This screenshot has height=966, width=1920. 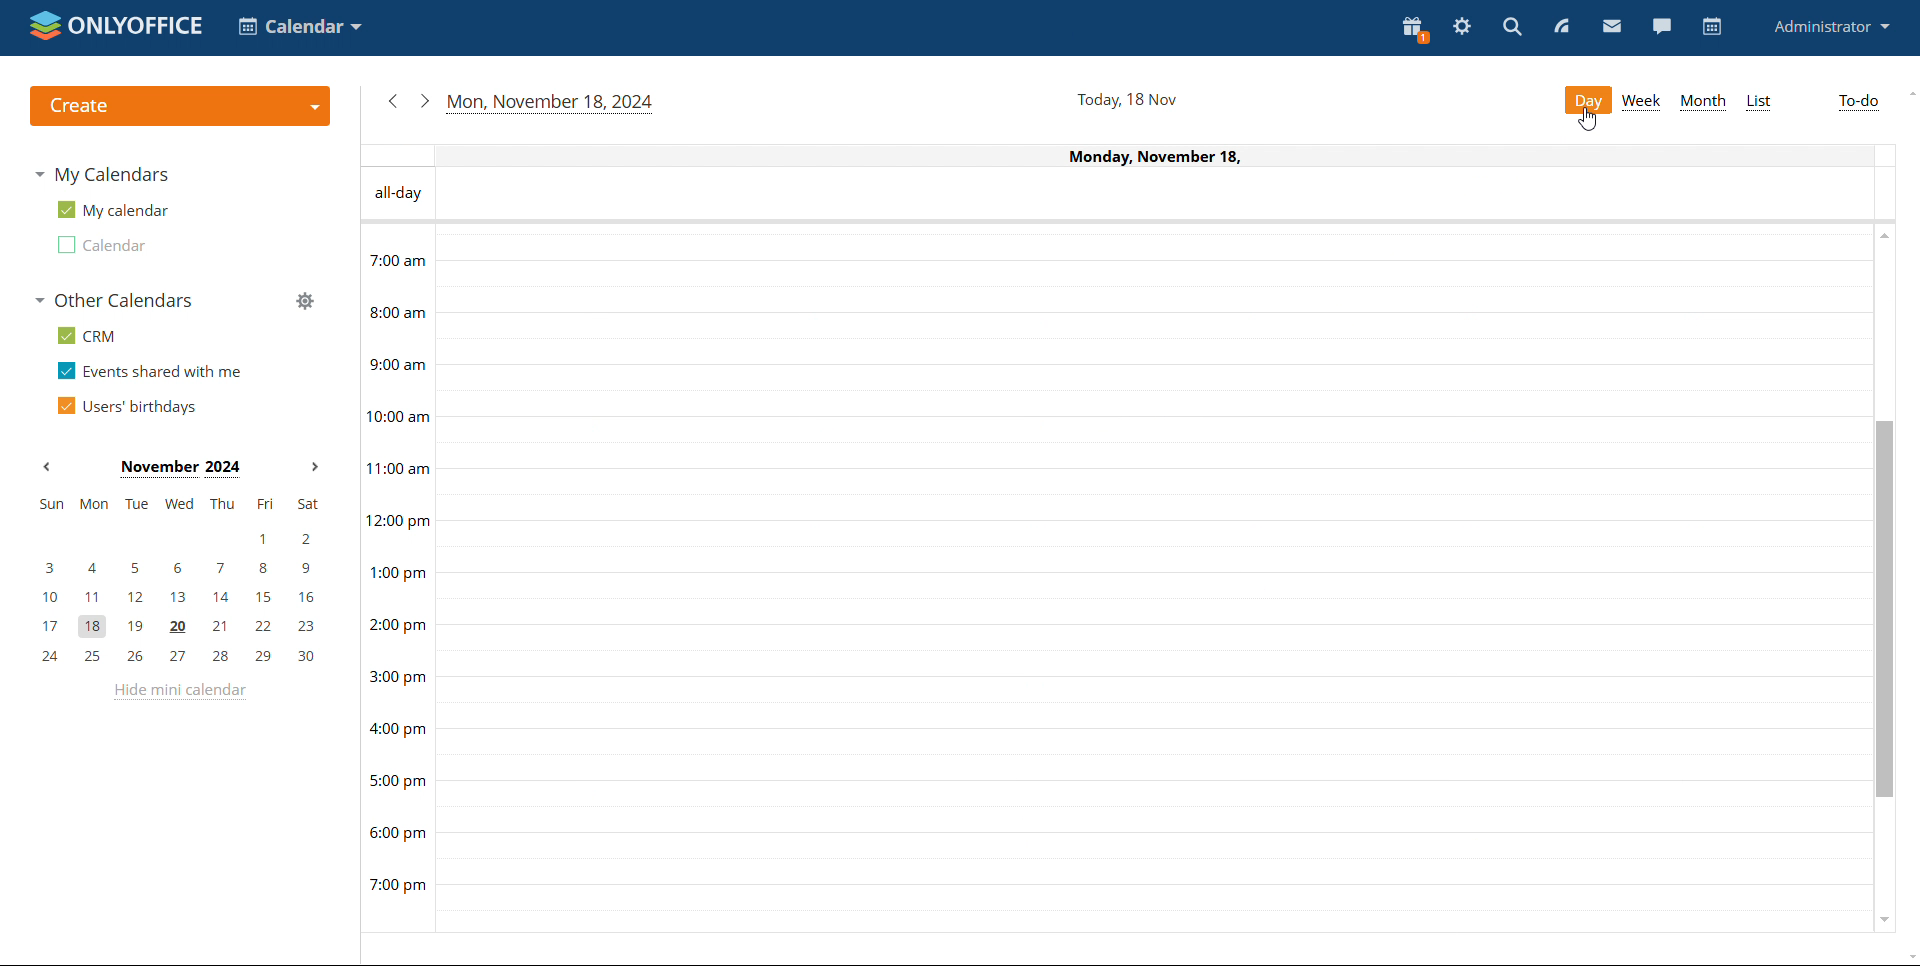 I want to click on list view, so click(x=1760, y=102).